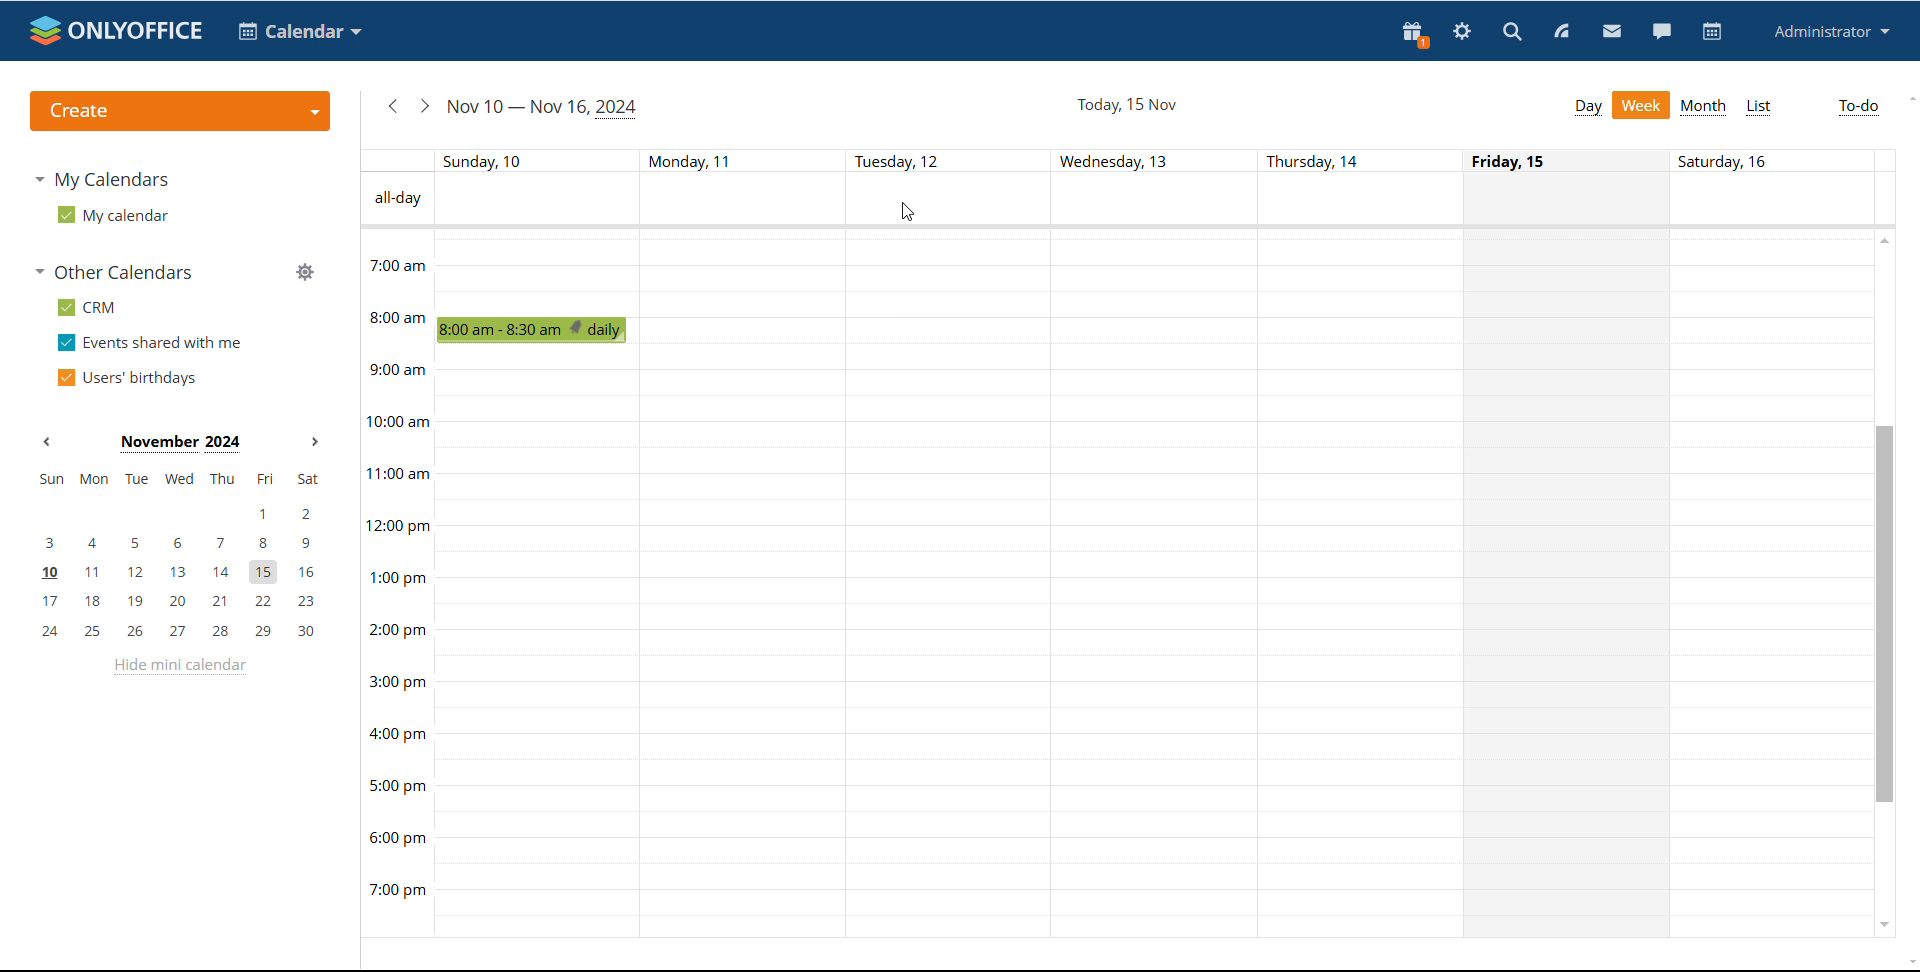 Image resolution: width=1920 pixels, height=972 pixels. Describe the element at coordinates (906, 212) in the screenshot. I see `cursor` at that location.